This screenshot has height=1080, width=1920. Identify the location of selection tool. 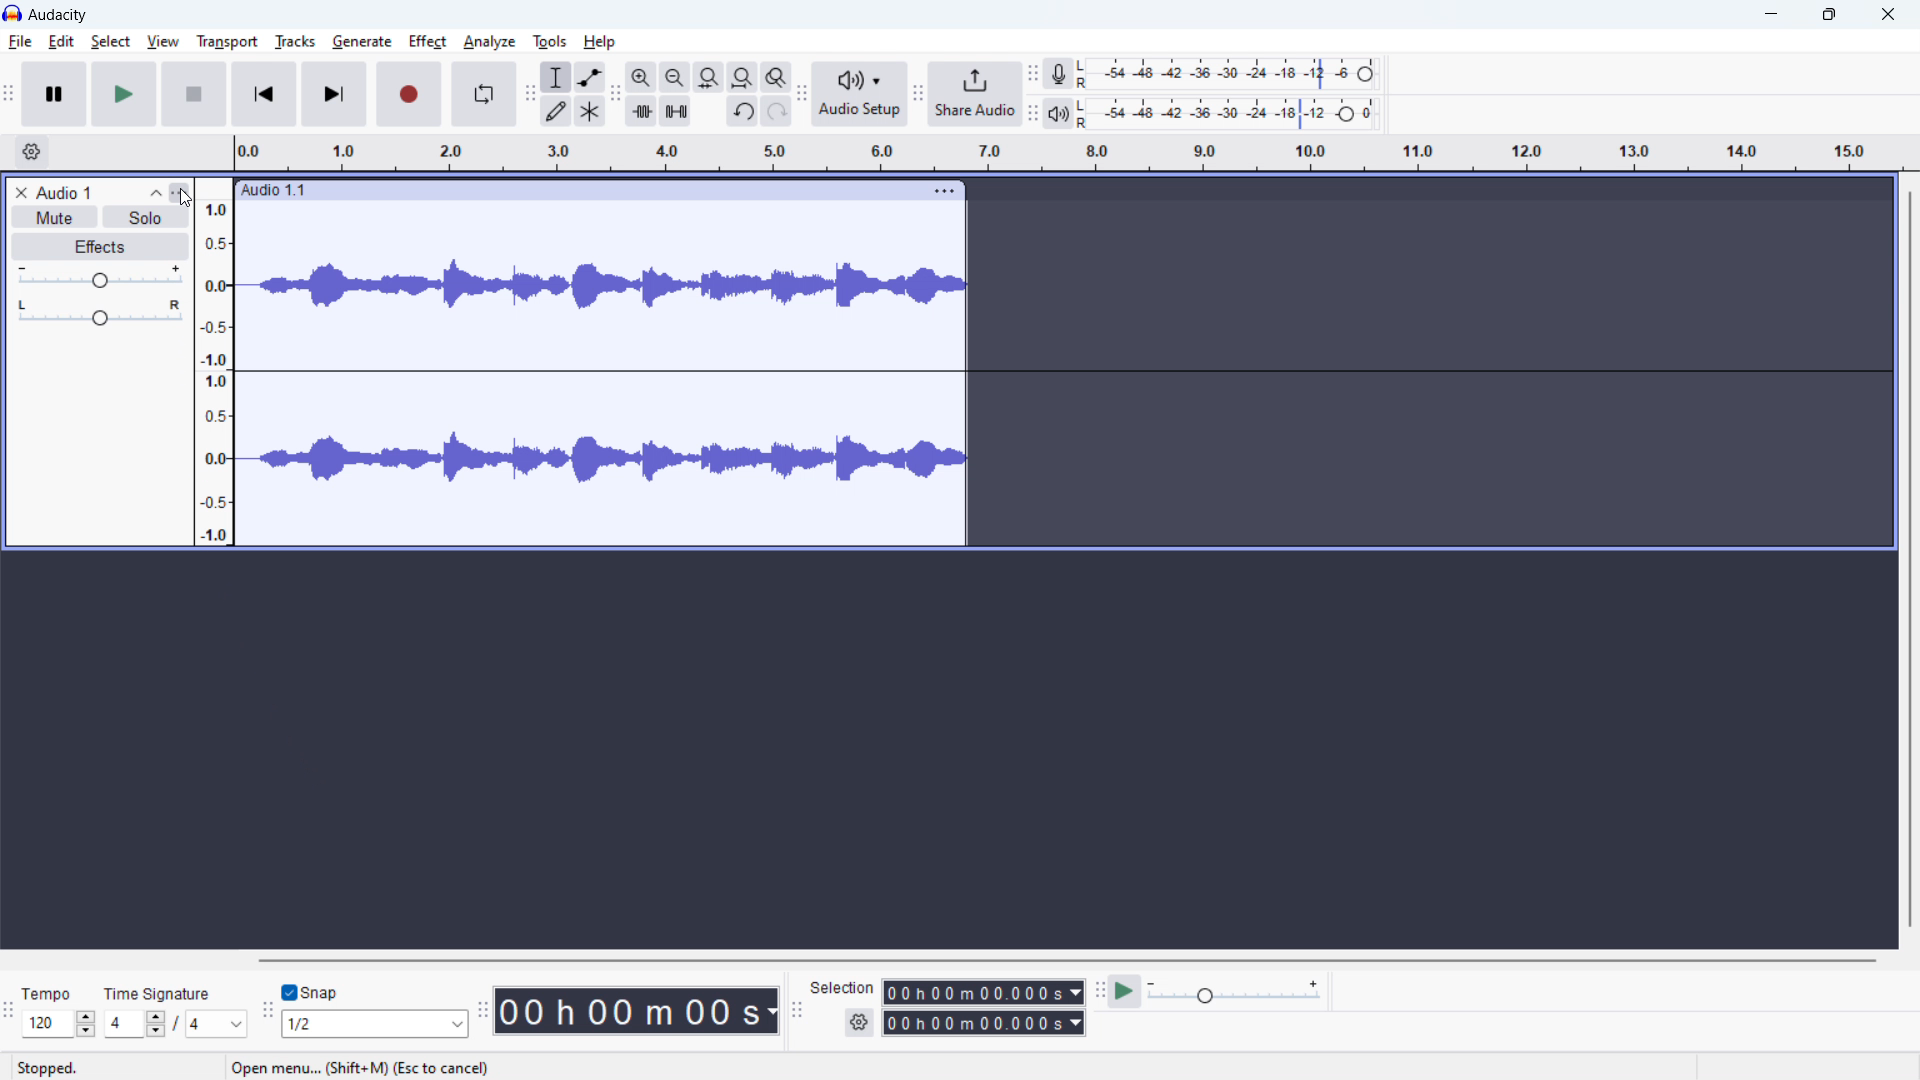
(556, 77).